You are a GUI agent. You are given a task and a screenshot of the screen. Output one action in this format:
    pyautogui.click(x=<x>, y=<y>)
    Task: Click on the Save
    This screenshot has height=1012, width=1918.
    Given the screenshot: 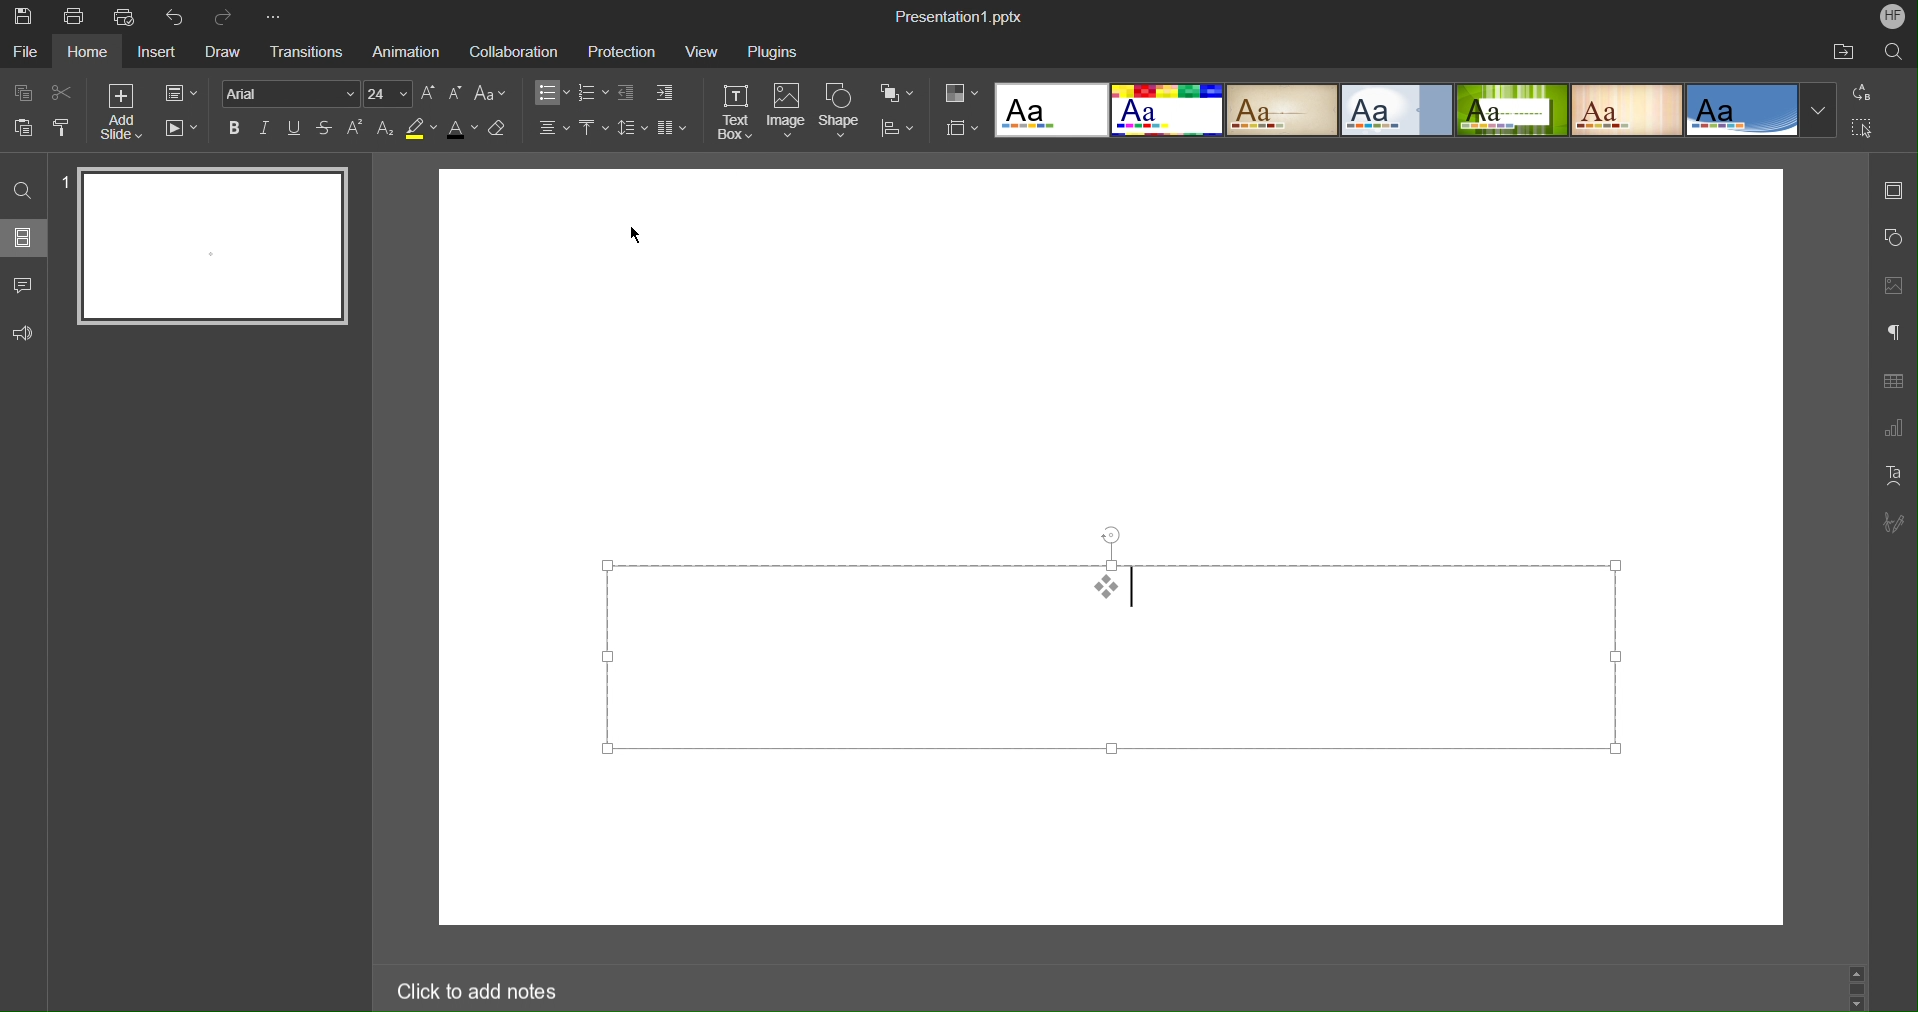 What is the action you would take?
    pyautogui.click(x=22, y=17)
    